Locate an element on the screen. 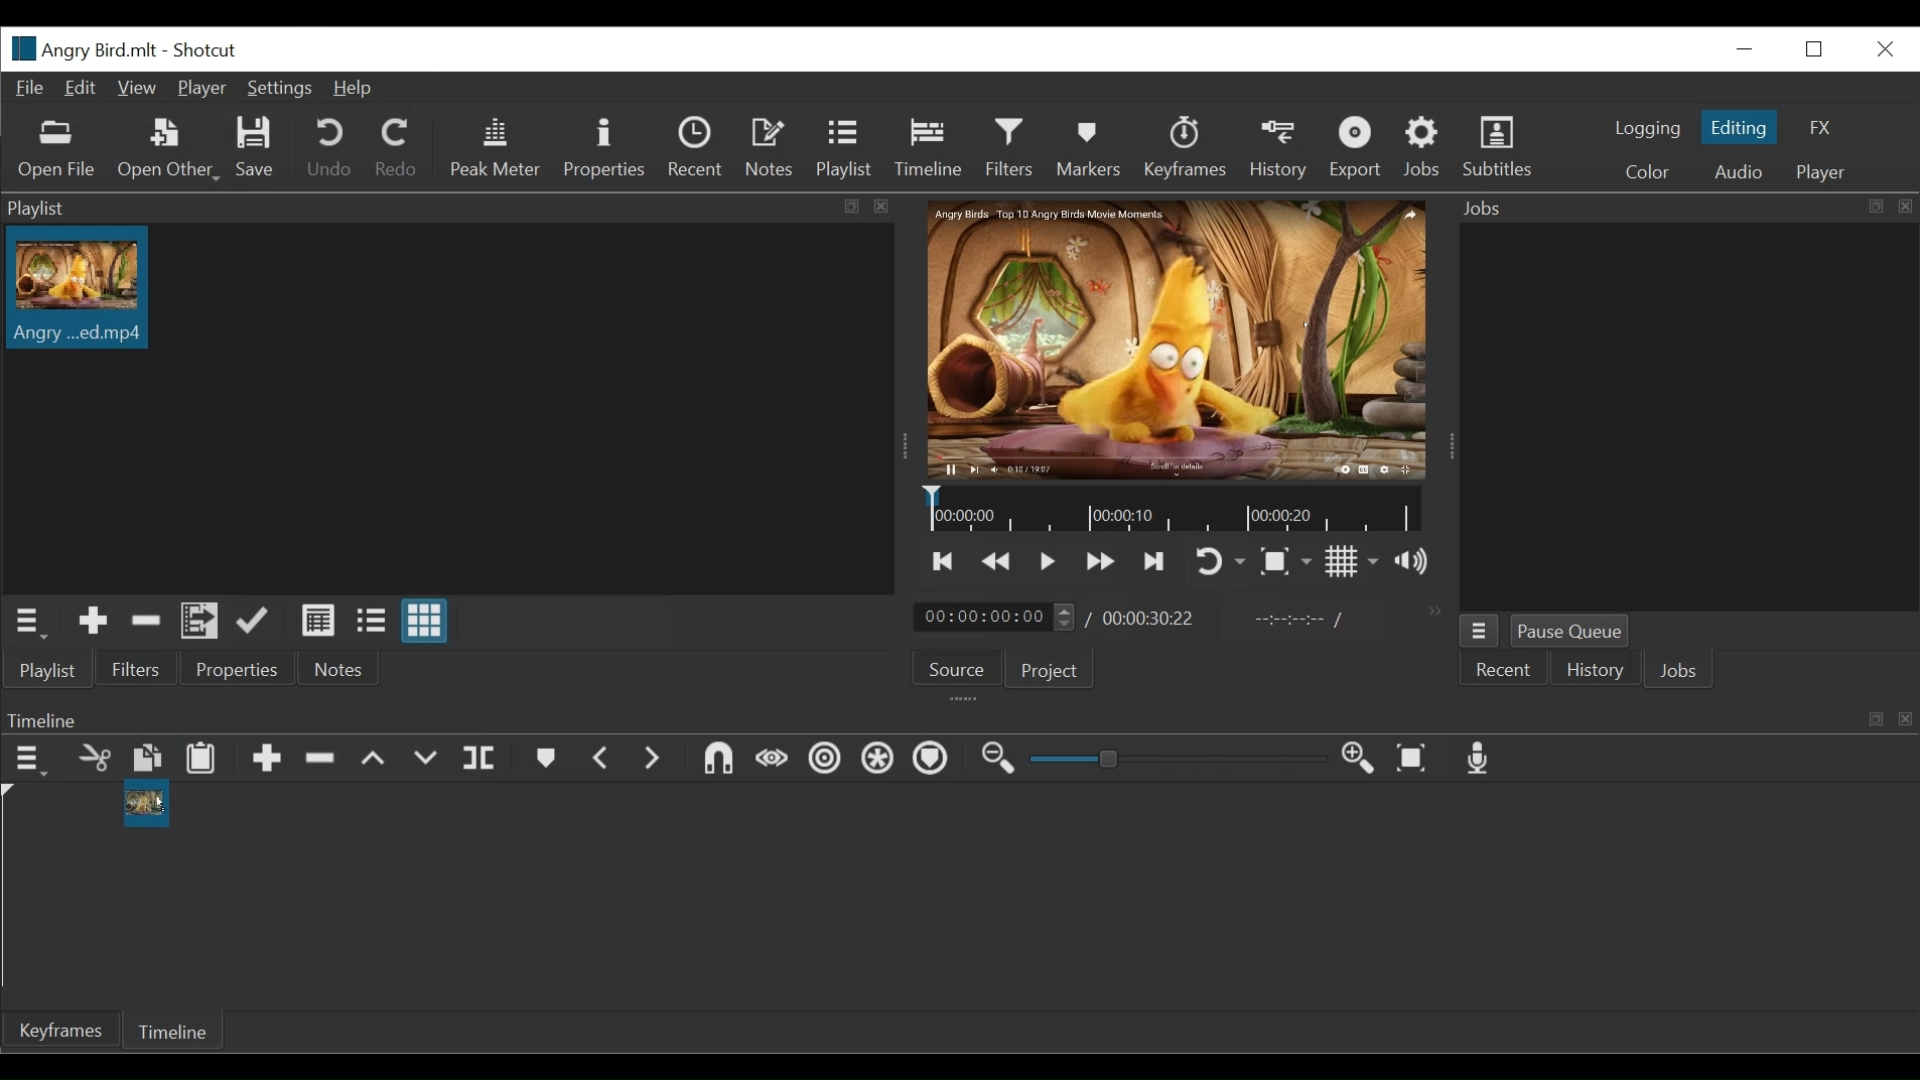 This screenshot has height=1080, width=1920. Color is located at coordinates (1646, 171).